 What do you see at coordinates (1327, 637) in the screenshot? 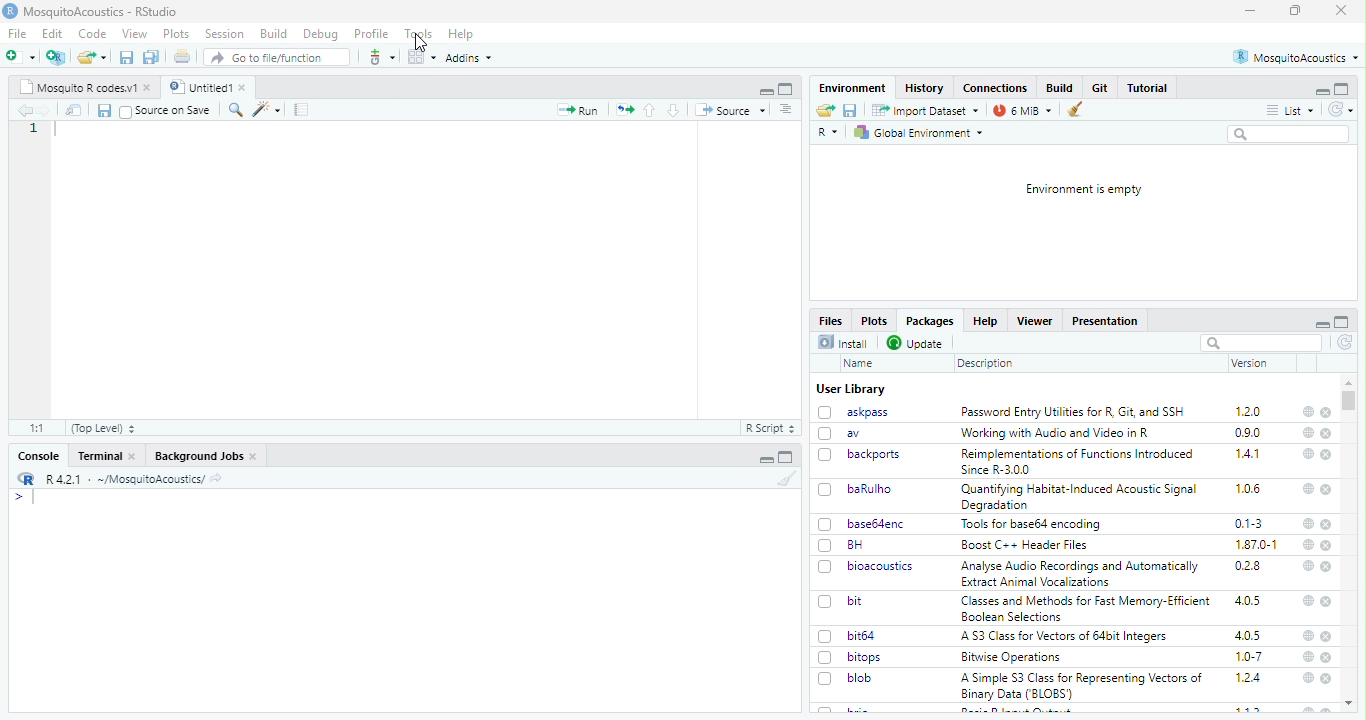
I see `close` at bounding box center [1327, 637].